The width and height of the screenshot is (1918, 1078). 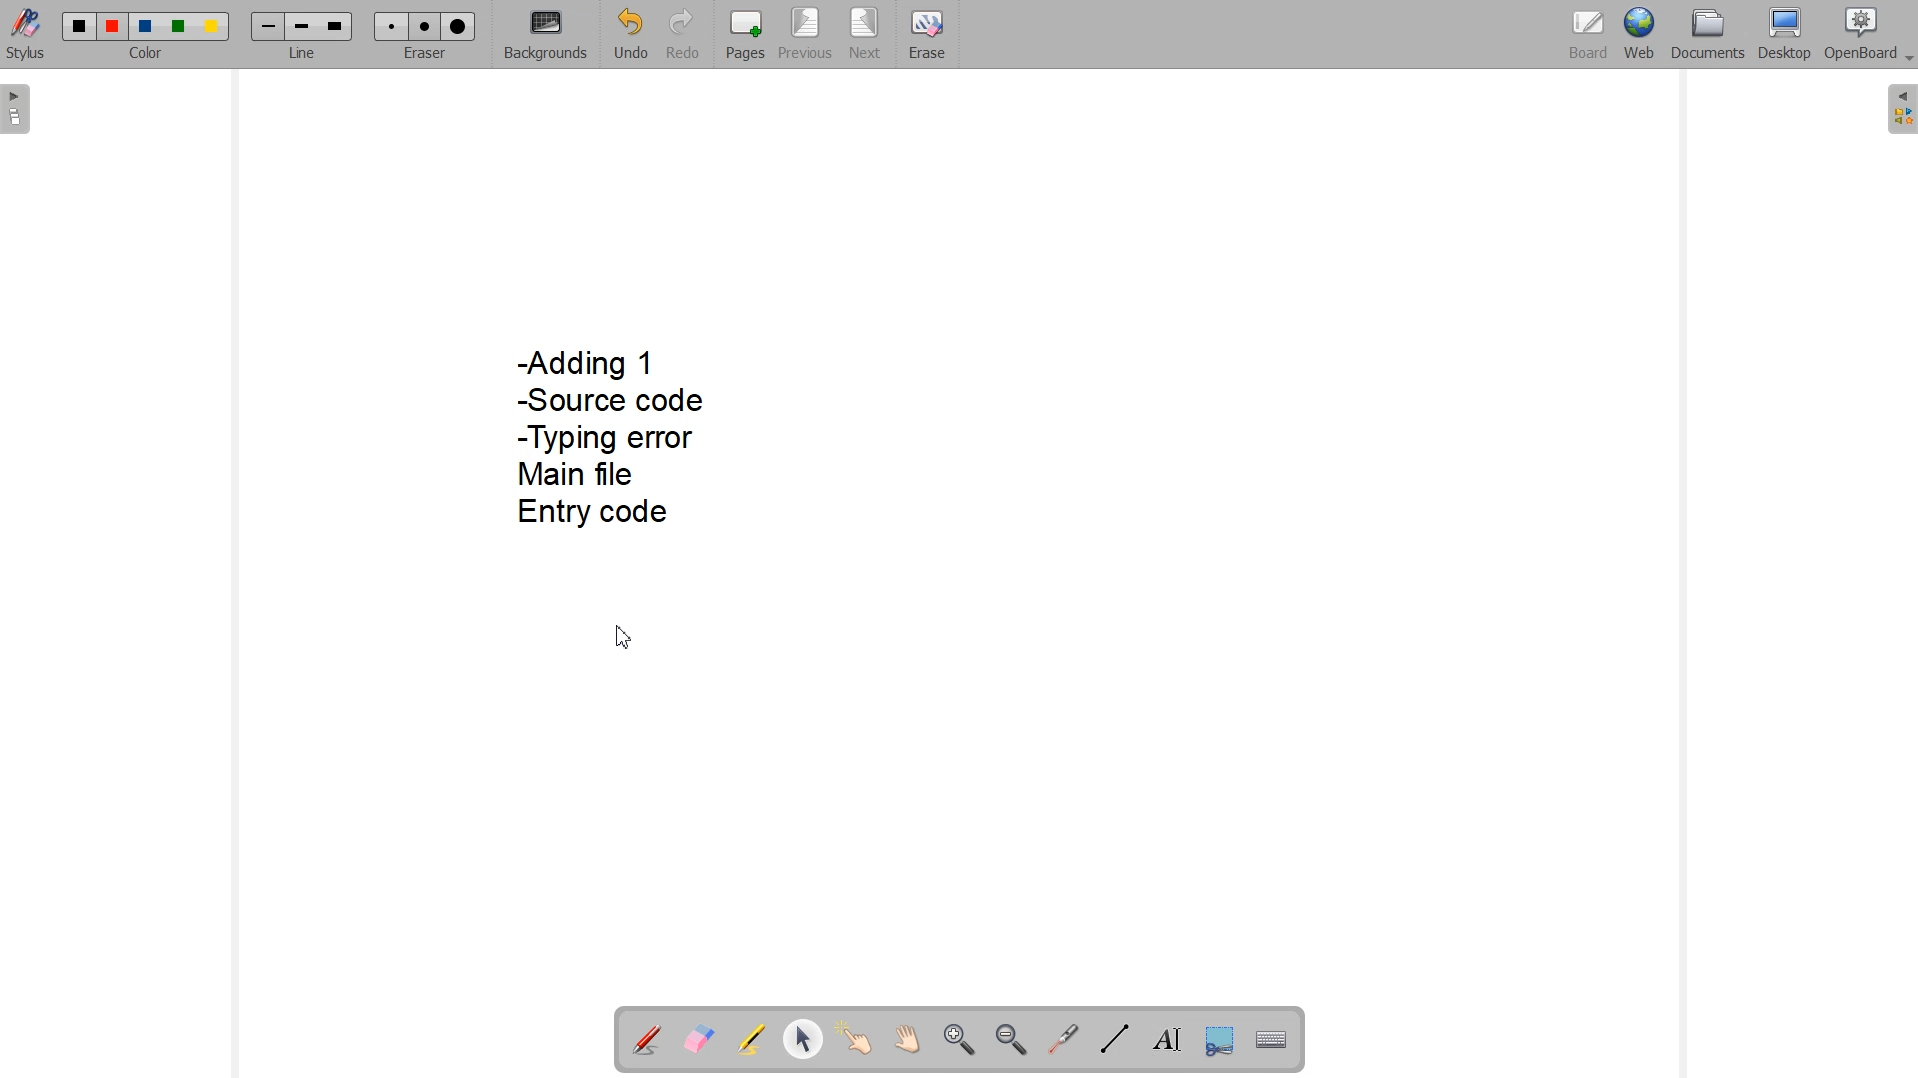 What do you see at coordinates (1589, 35) in the screenshot?
I see `Board` at bounding box center [1589, 35].